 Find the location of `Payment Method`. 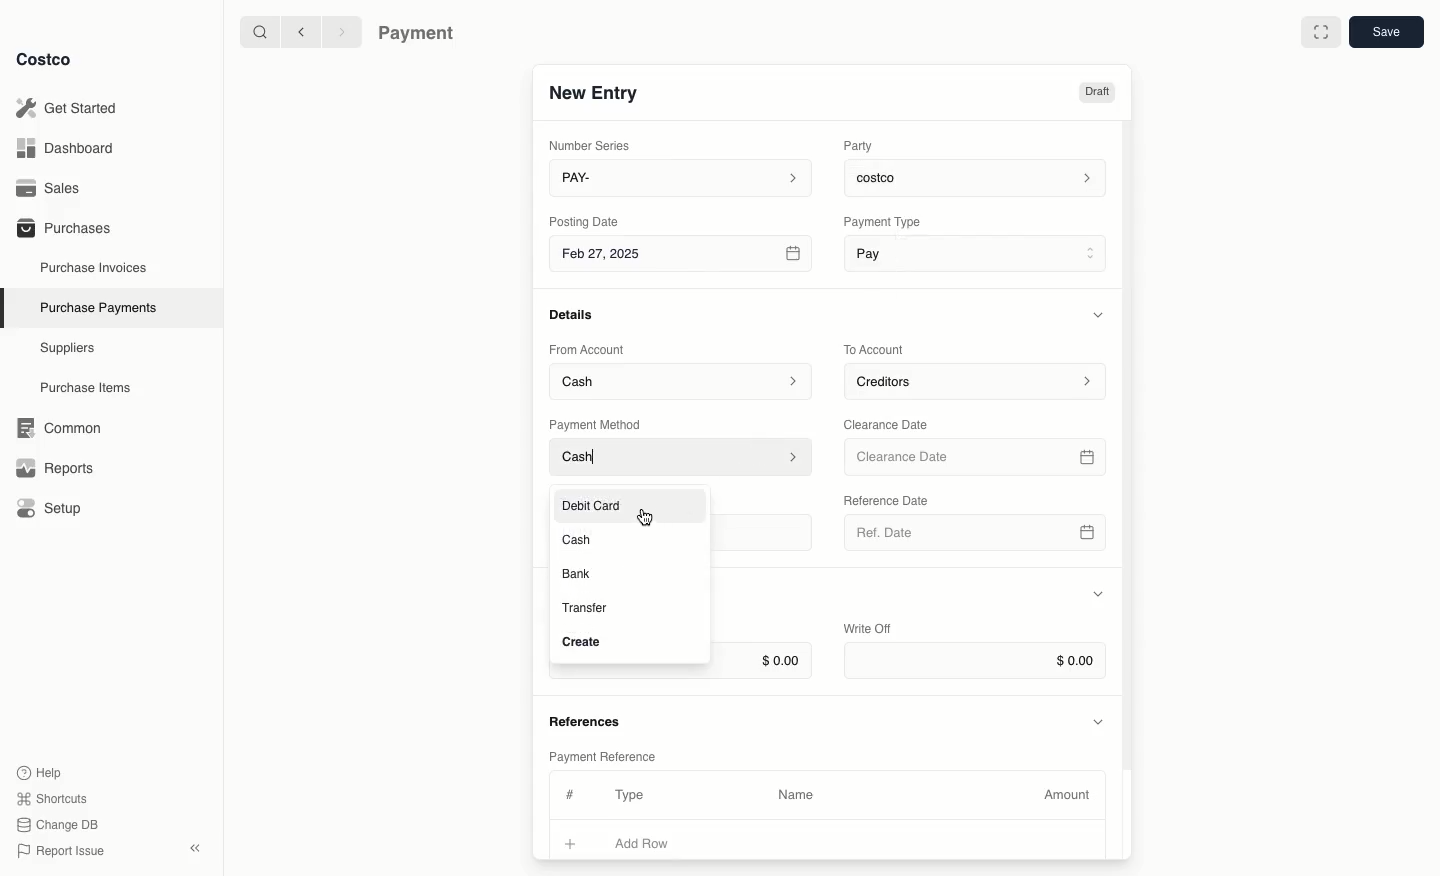

Payment Method is located at coordinates (597, 424).